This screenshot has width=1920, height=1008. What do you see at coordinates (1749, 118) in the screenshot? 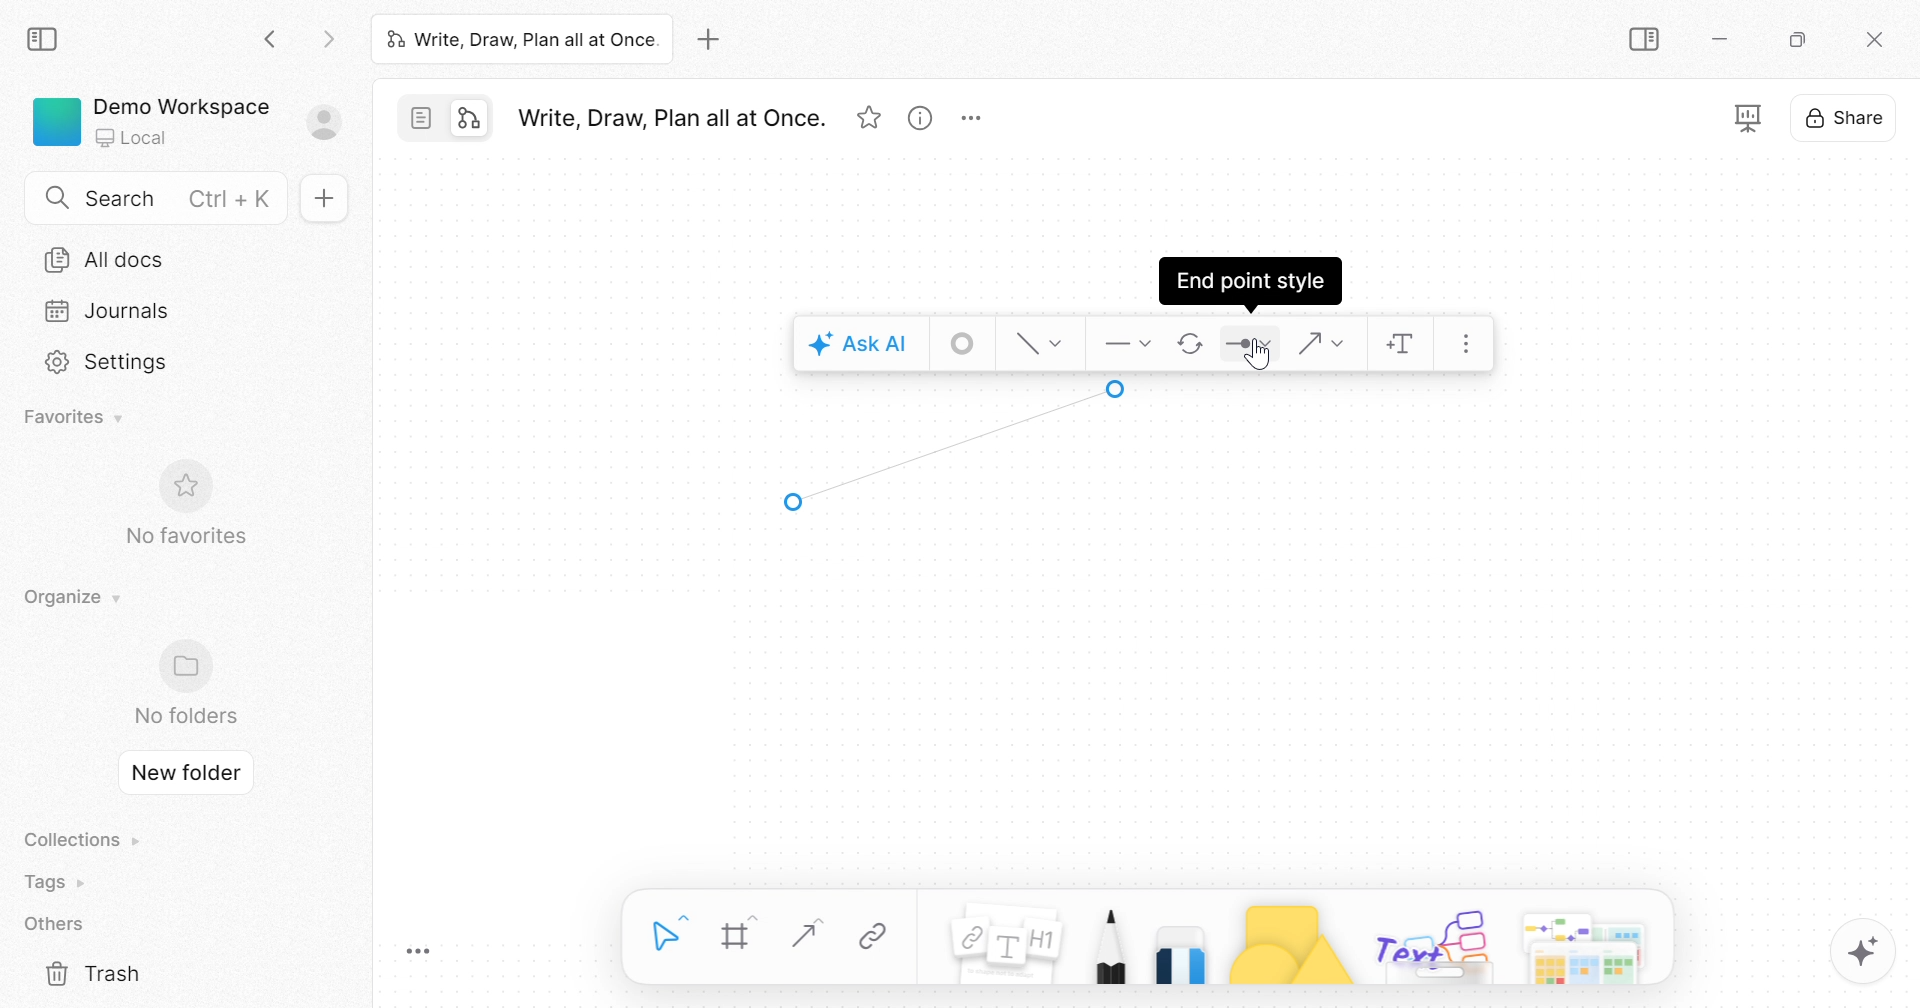
I see `Fullscreen` at bounding box center [1749, 118].